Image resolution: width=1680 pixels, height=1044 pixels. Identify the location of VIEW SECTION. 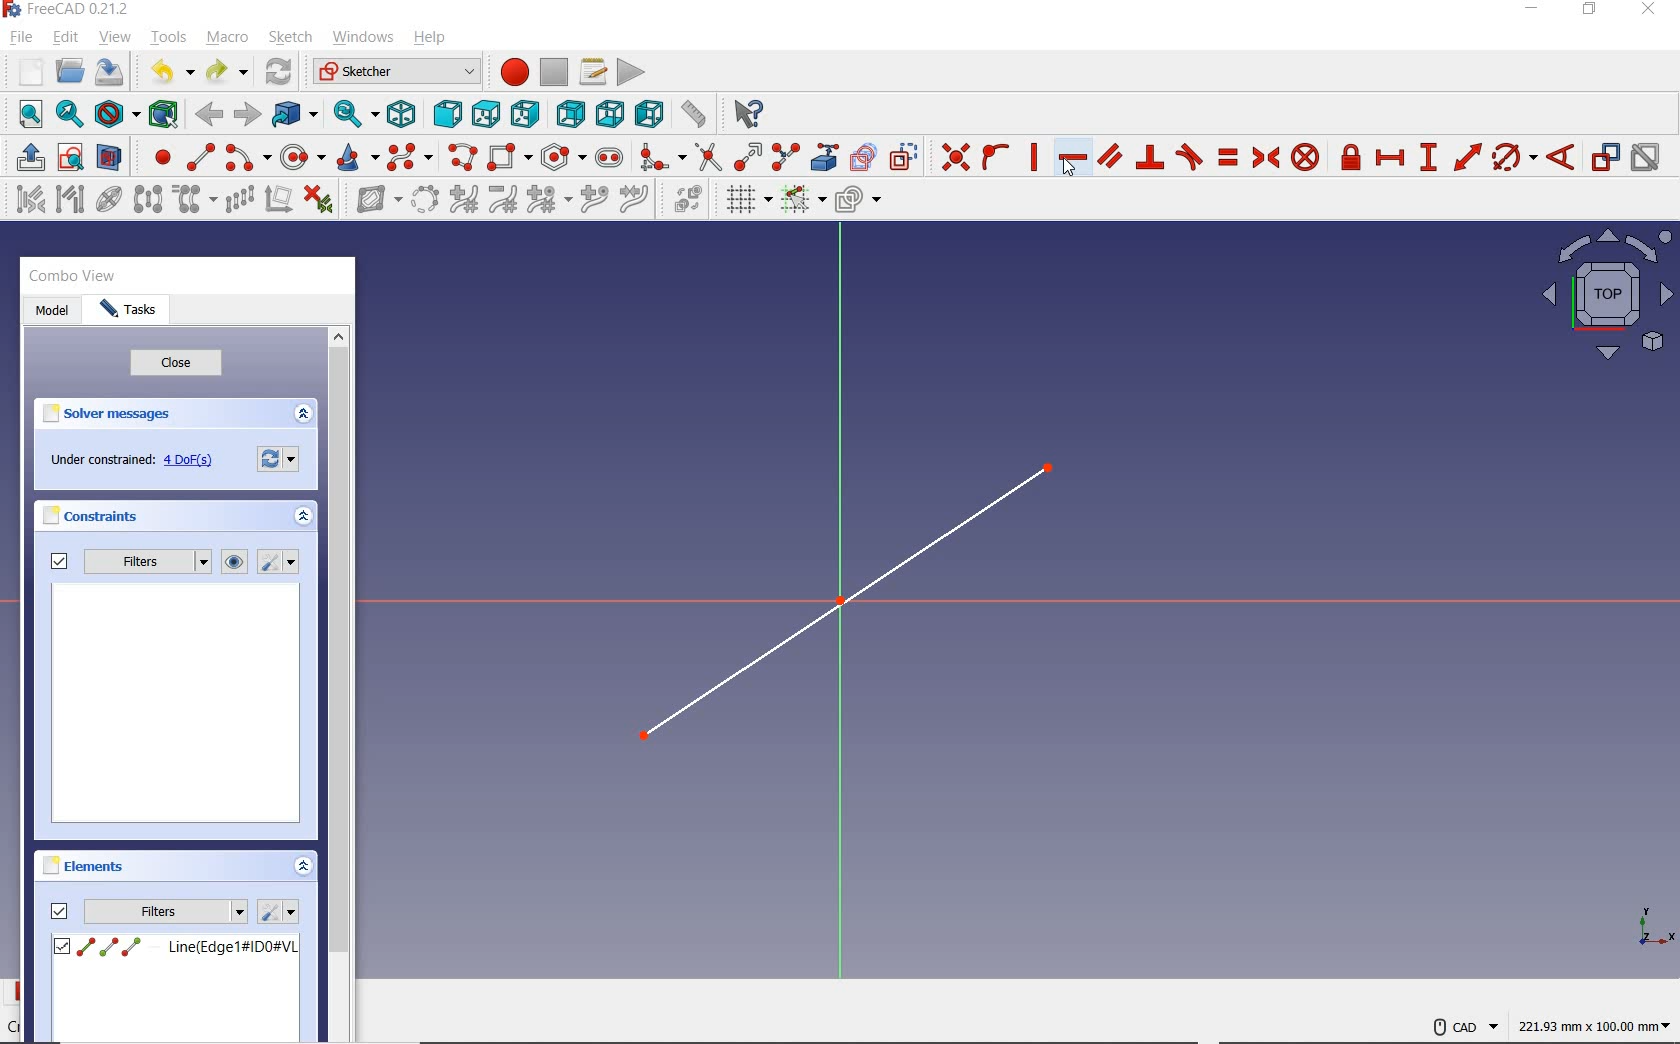
(109, 156).